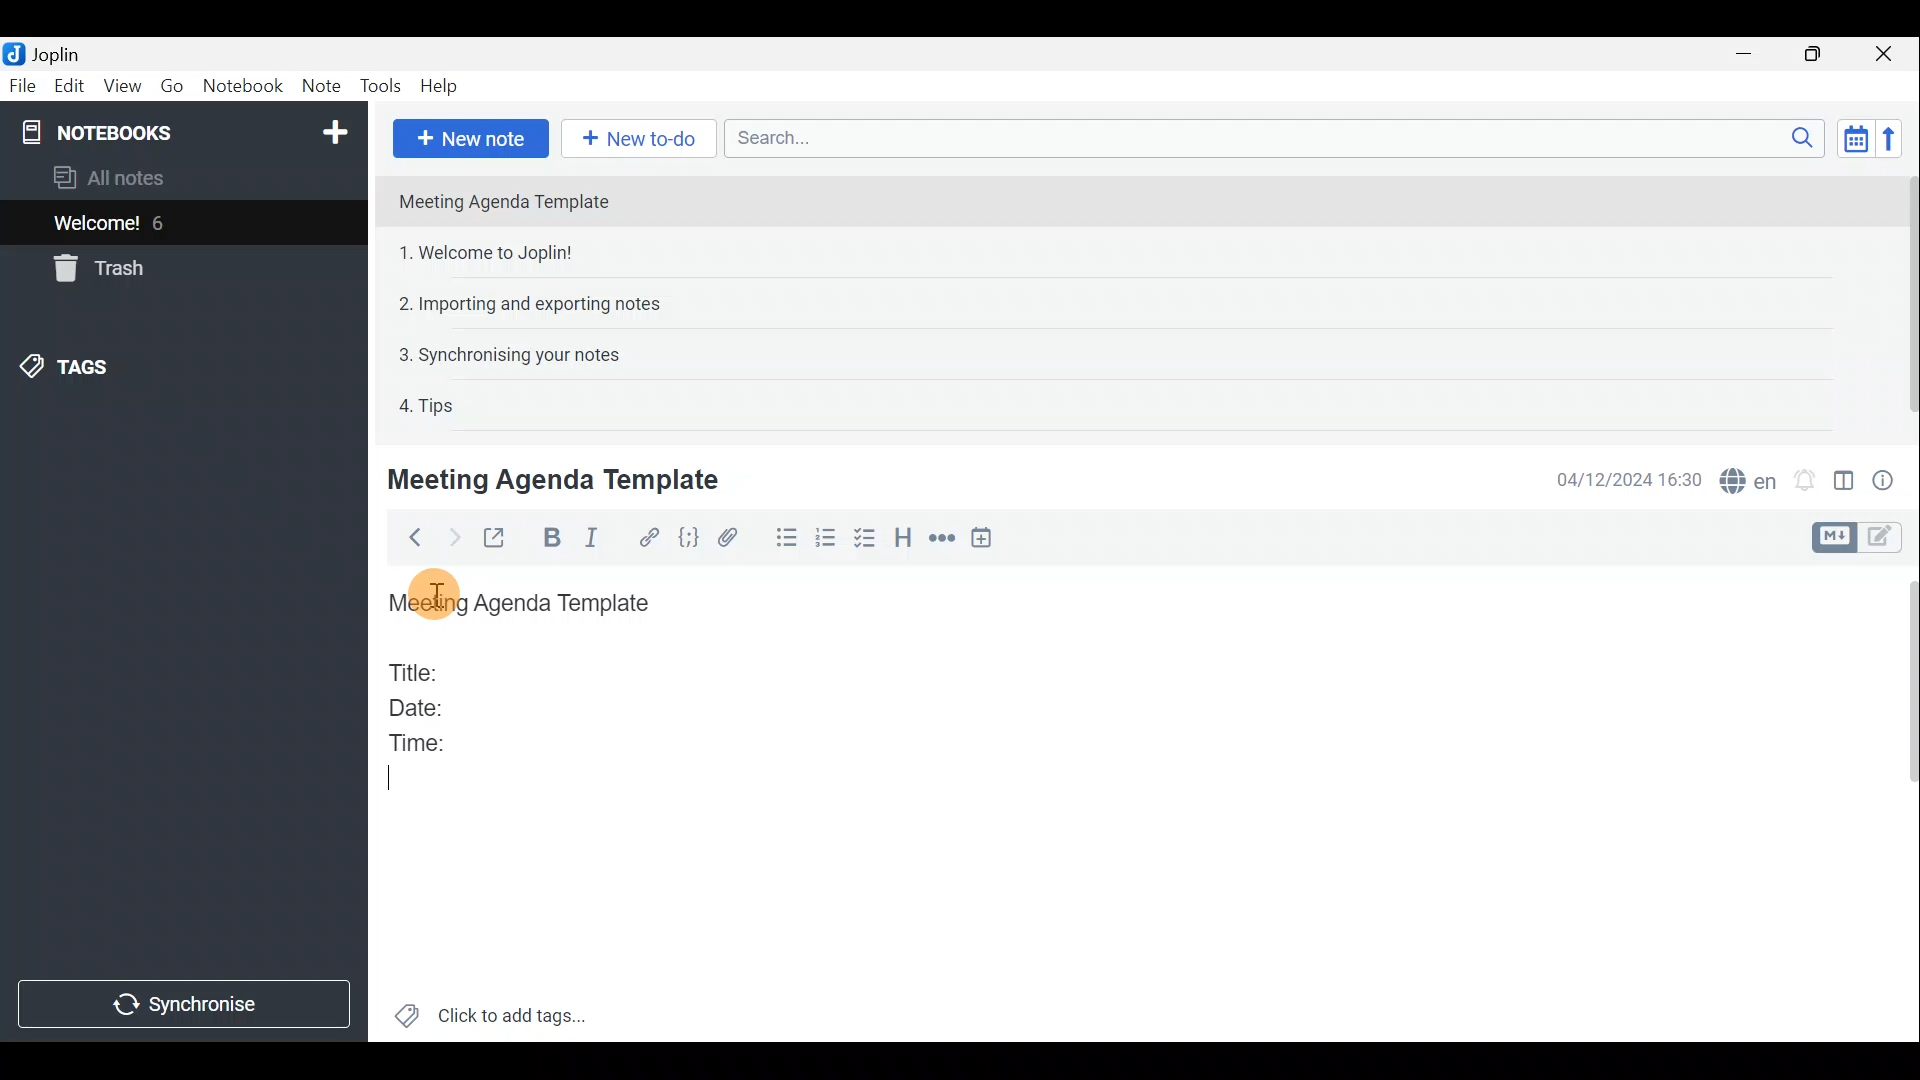 This screenshot has width=1920, height=1080. I want to click on Joplin, so click(55, 53).